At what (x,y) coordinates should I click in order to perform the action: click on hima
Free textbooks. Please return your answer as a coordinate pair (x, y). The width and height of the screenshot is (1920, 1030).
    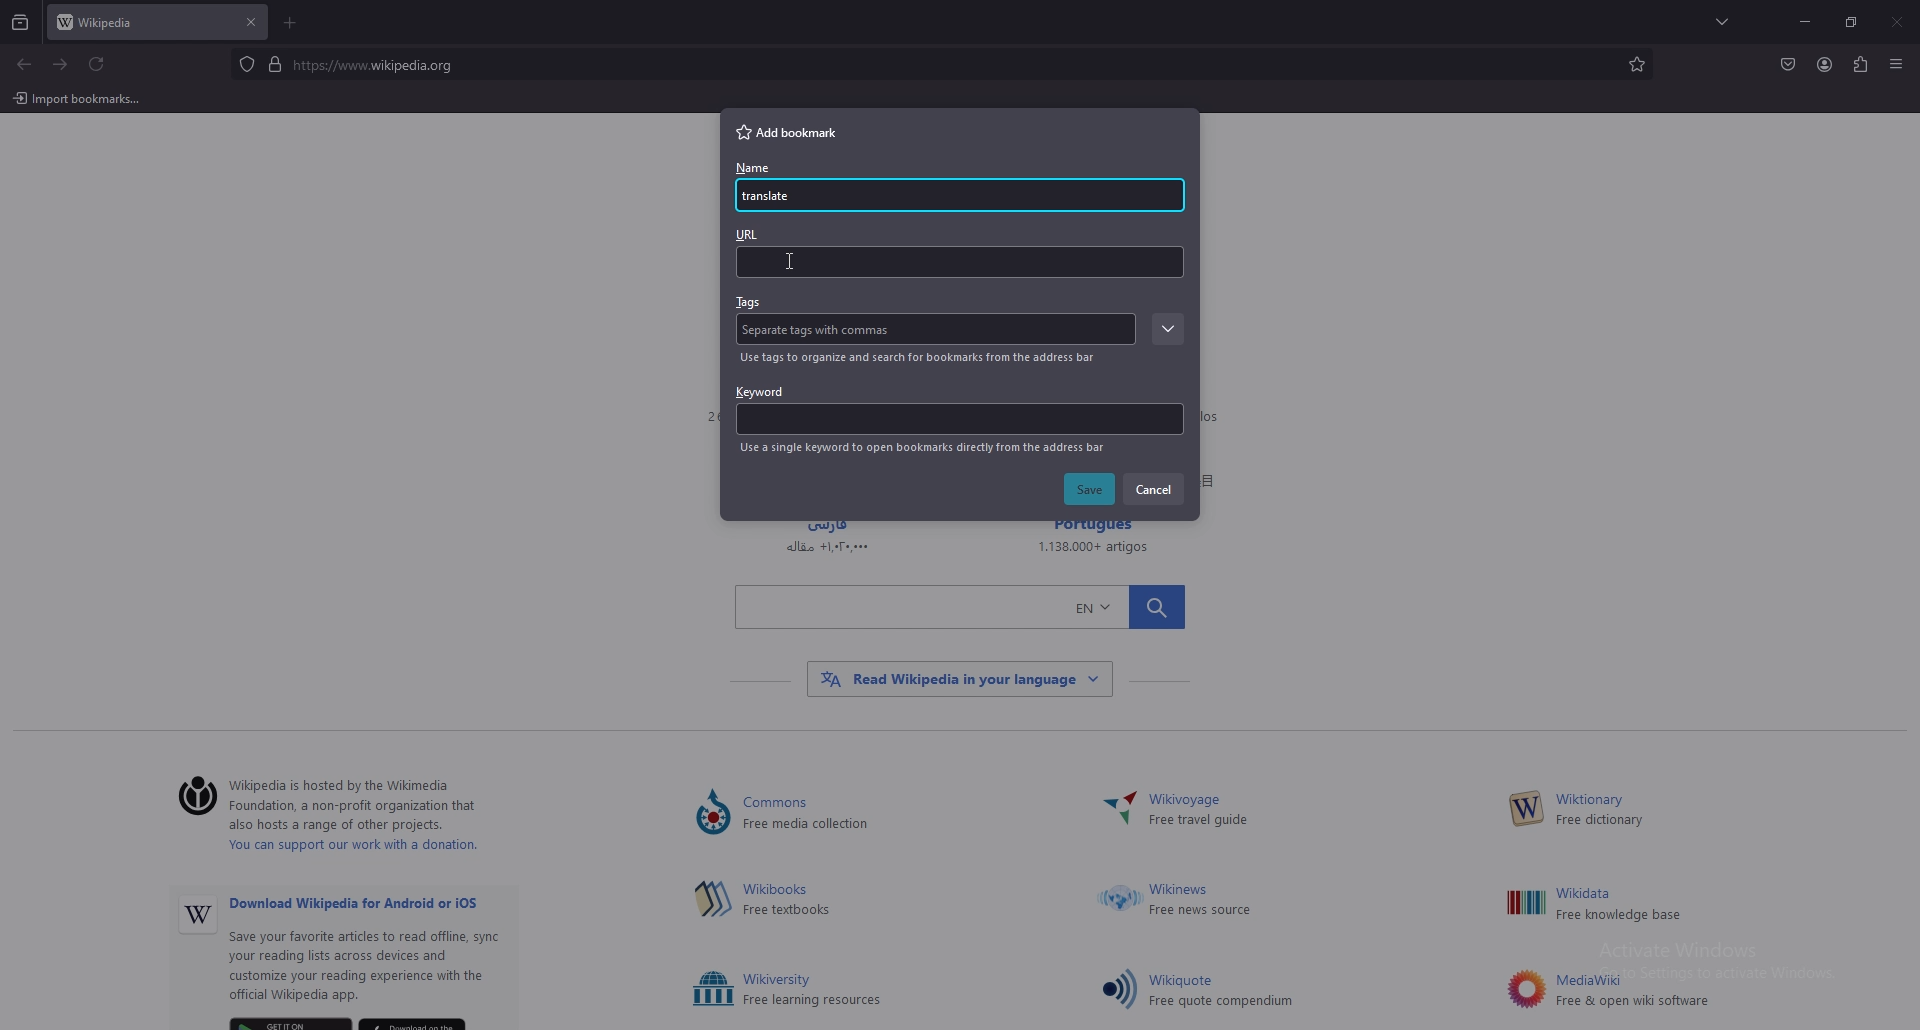
    Looking at the image, I should click on (791, 901).